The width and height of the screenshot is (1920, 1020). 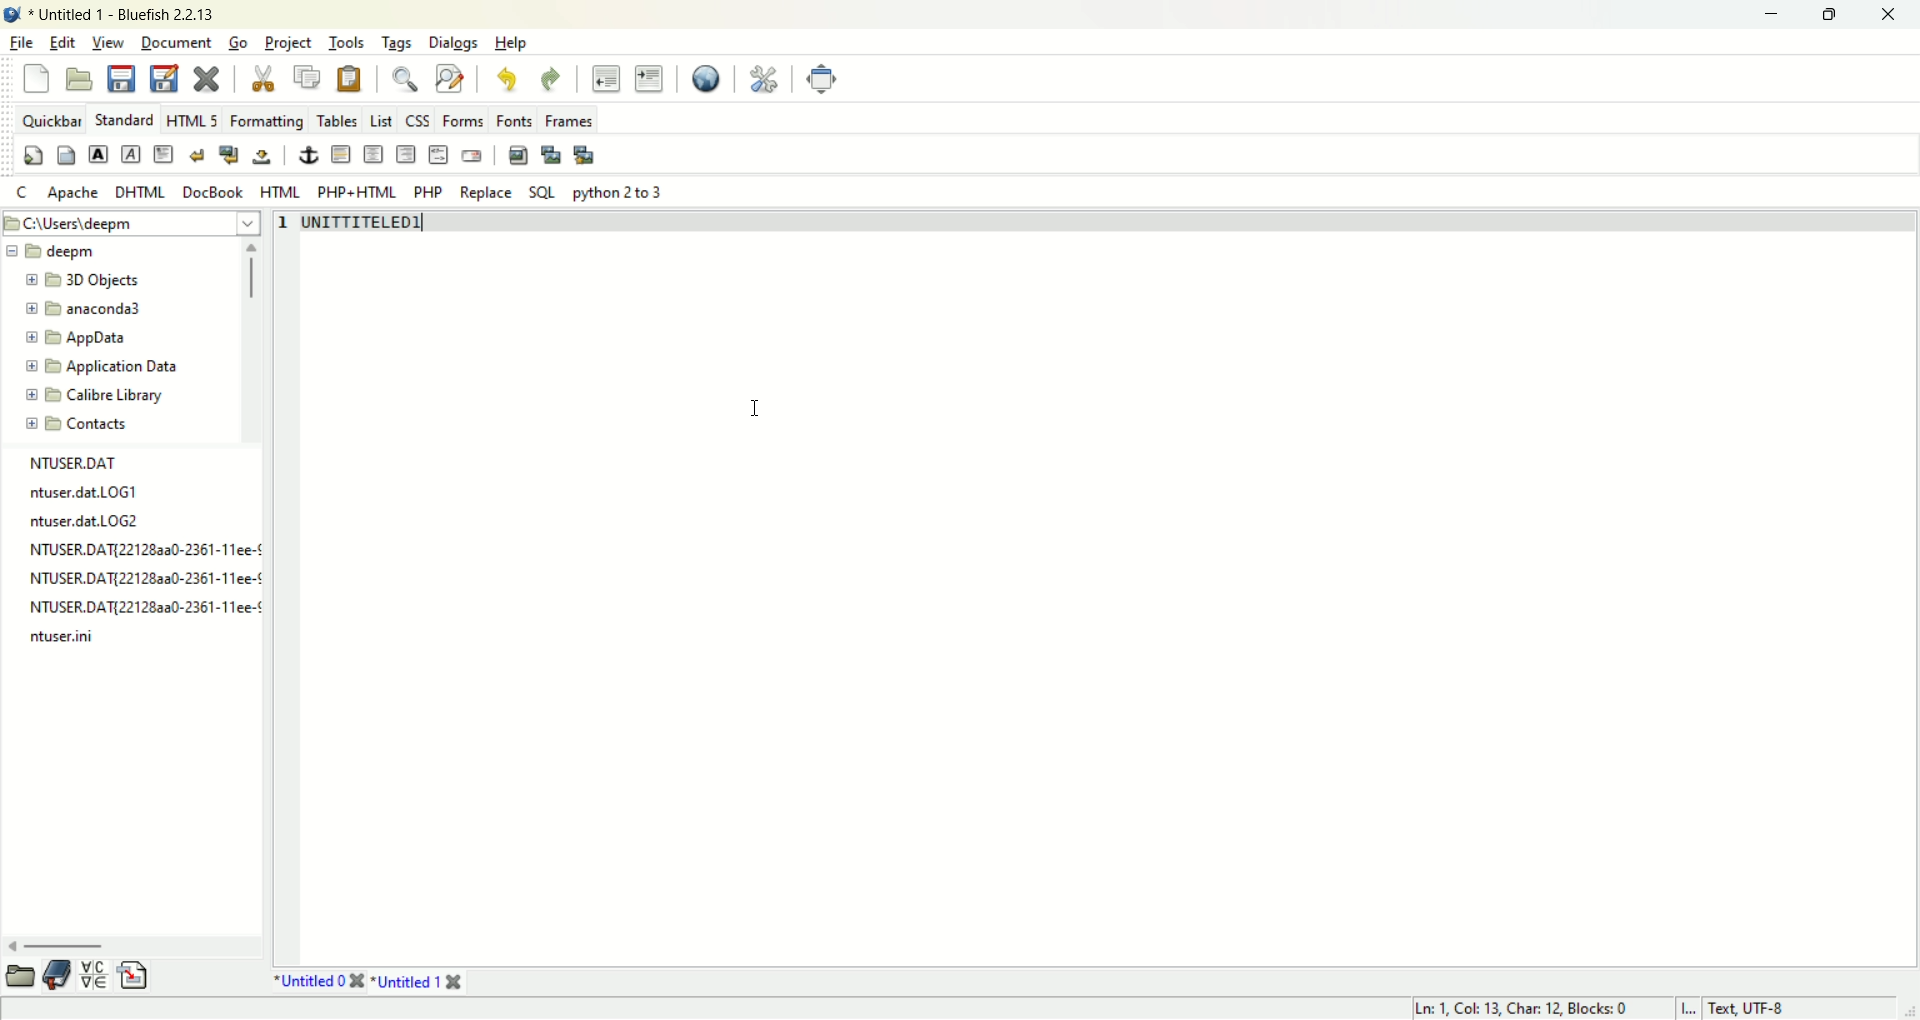 What do you see at coordinates (821, 78) in the screenshot?
I see `fullscreen` at bounding box center [821, 78].